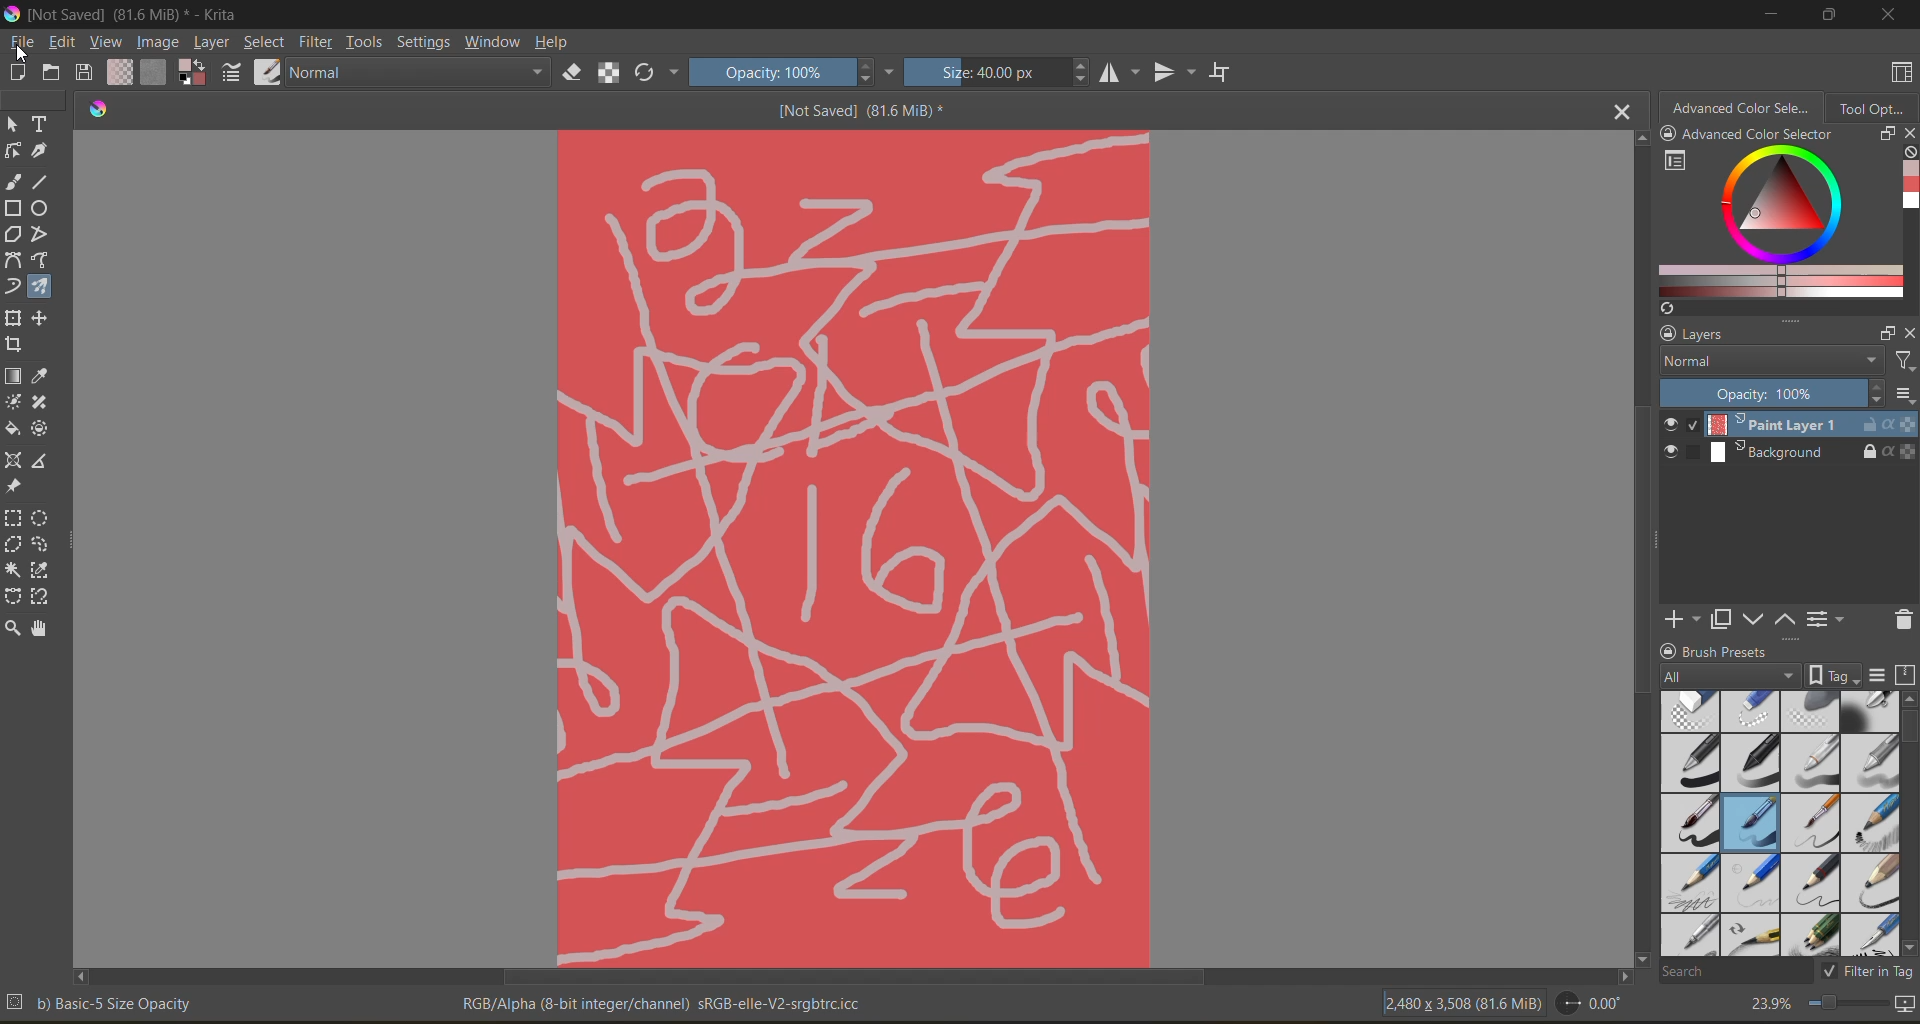 This screenshot has width=1920, height=1024. I want to click on tool, so click(41, 124).